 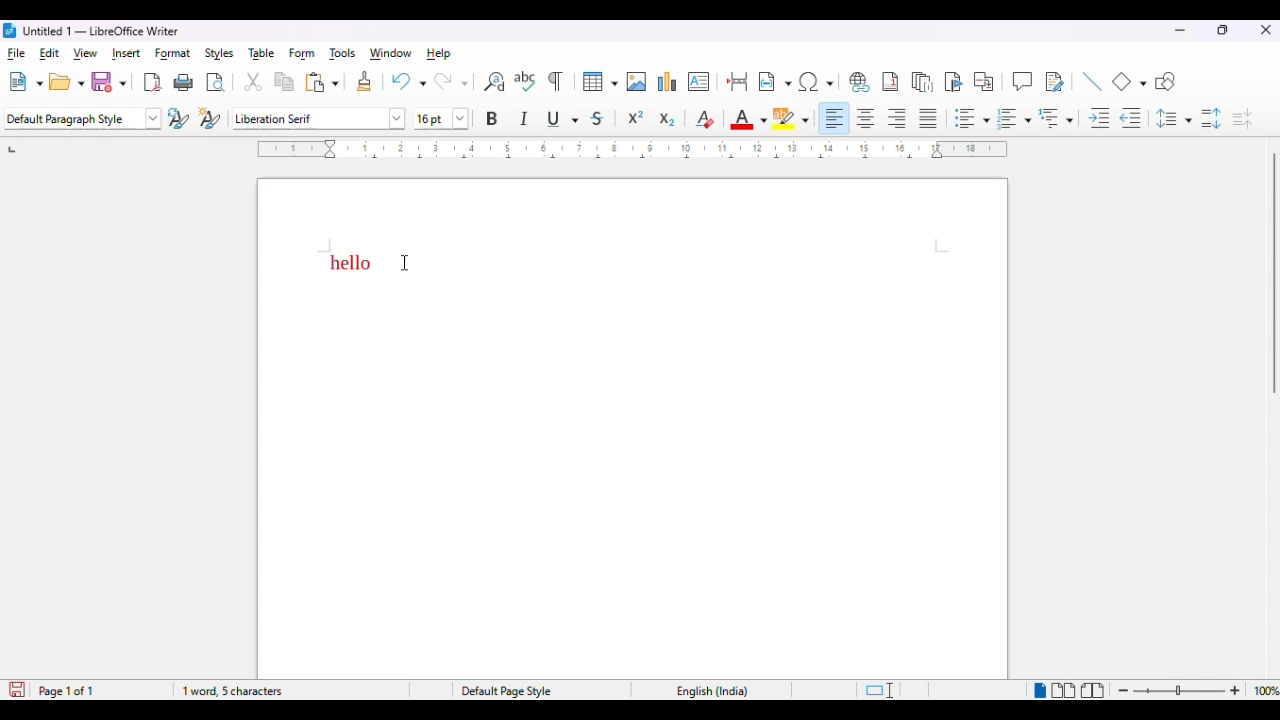 I want to click on insert chart, so click(x=668, y=81).